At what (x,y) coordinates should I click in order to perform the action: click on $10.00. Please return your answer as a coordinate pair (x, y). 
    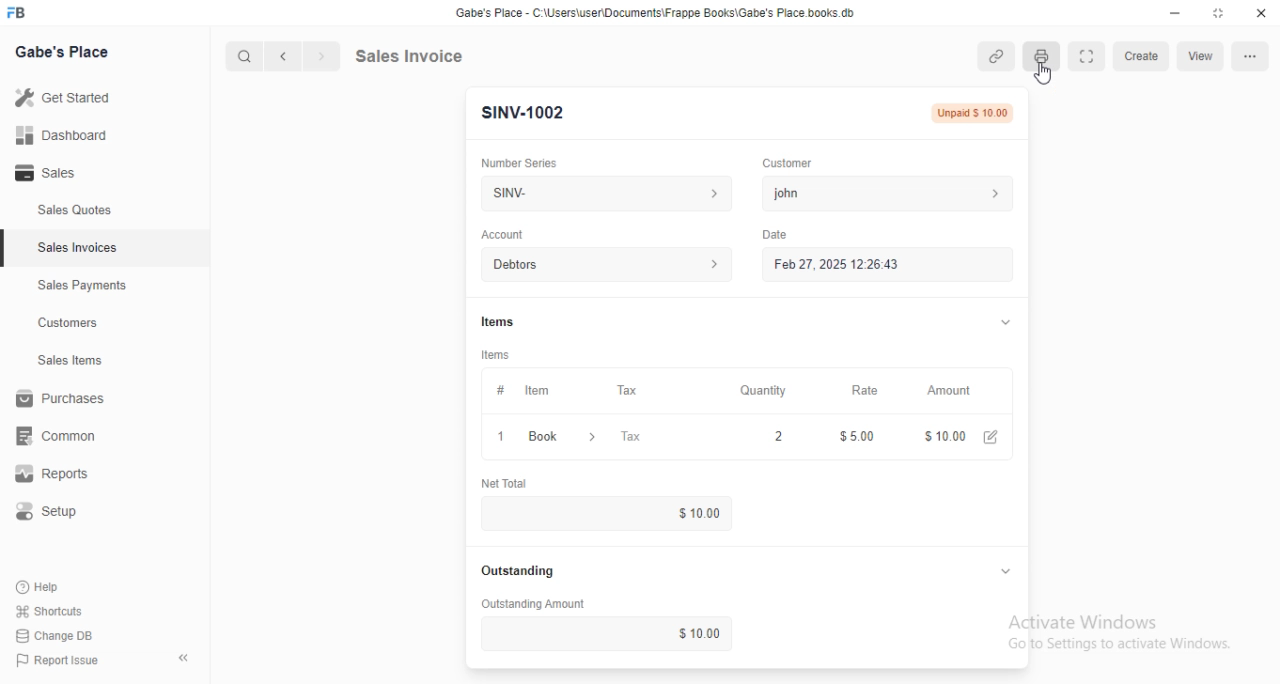
    Looking at the image, I should click on (946, 436).